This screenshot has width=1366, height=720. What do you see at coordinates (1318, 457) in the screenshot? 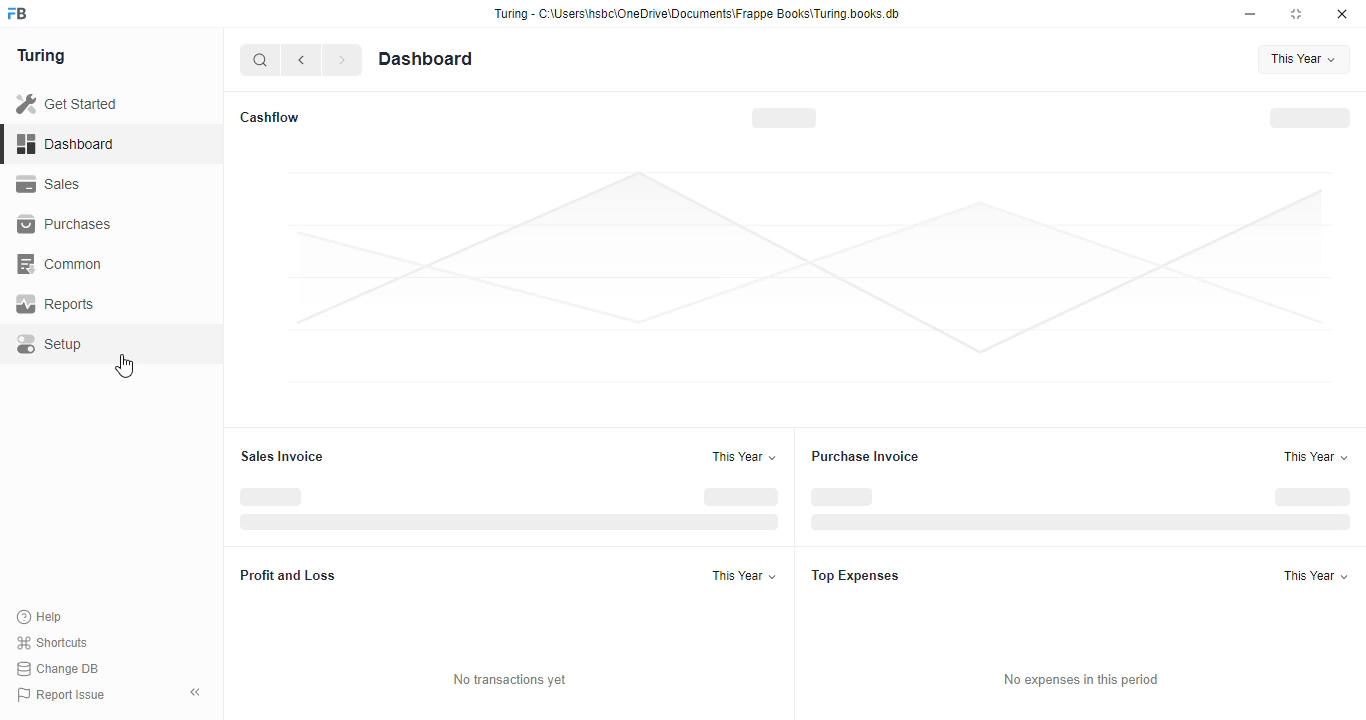
I see `this year` at bounding box center [1318, 457].